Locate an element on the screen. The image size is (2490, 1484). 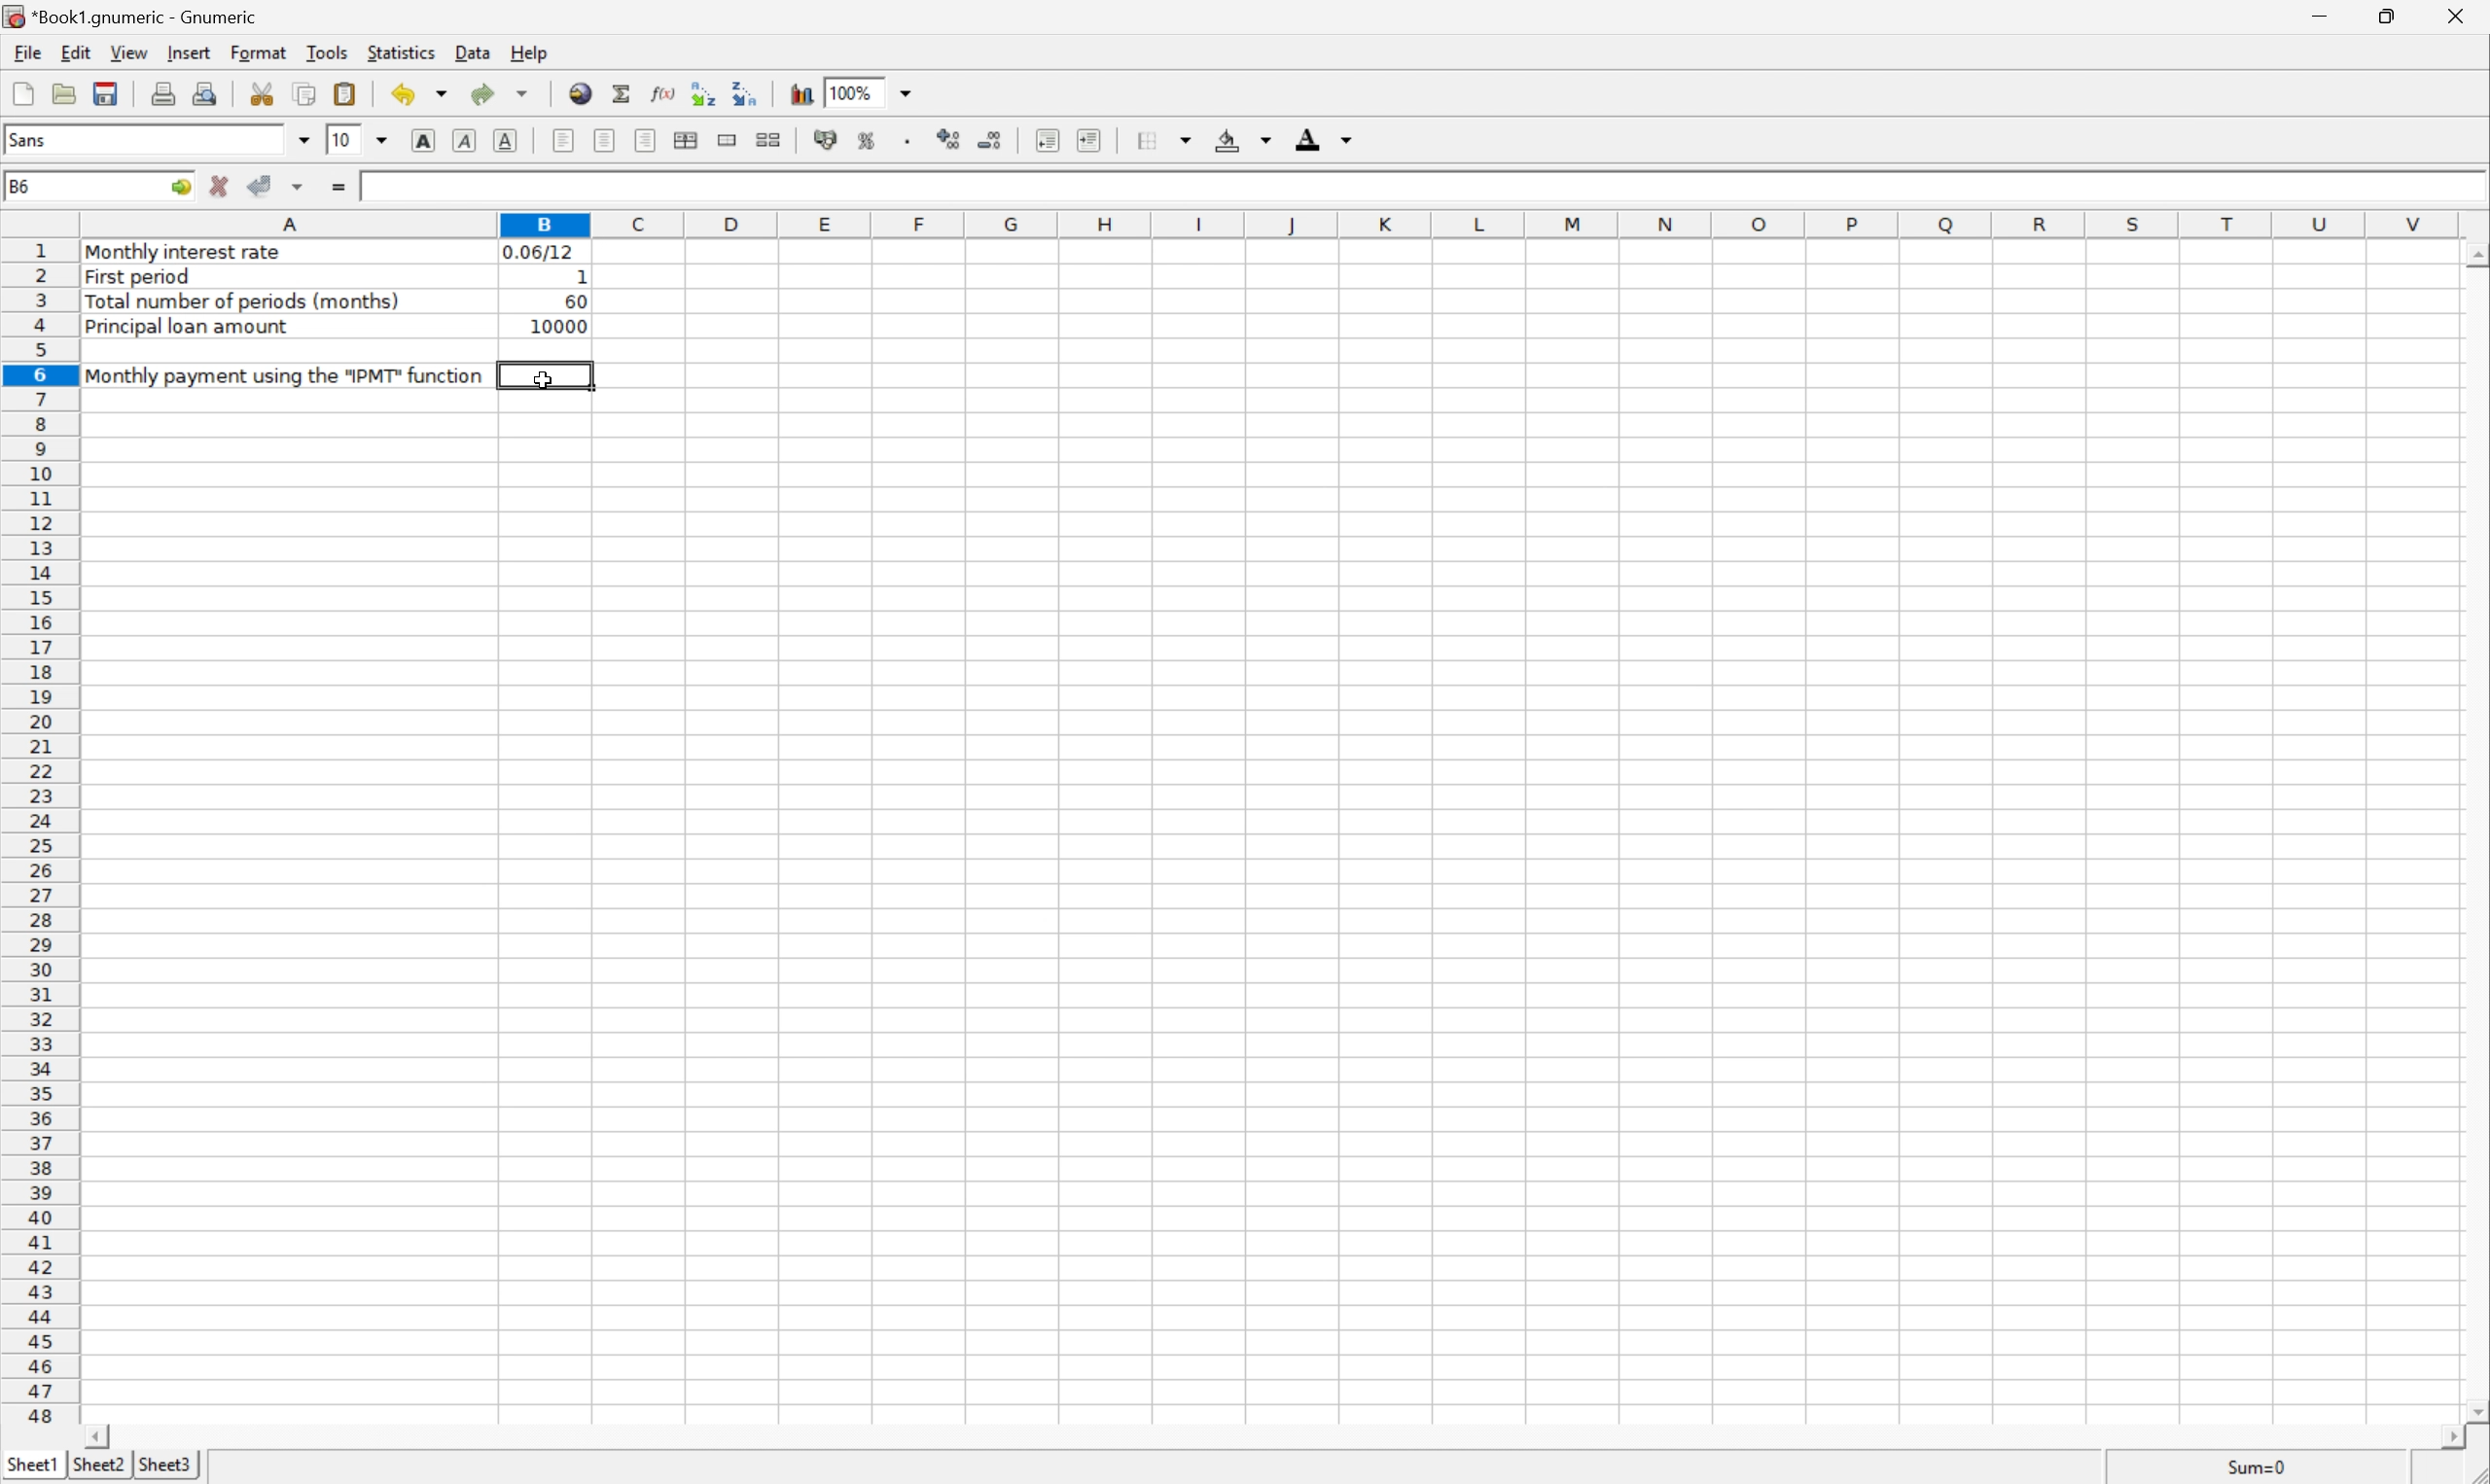
Cancel changes is located at coordinates (218, 184).